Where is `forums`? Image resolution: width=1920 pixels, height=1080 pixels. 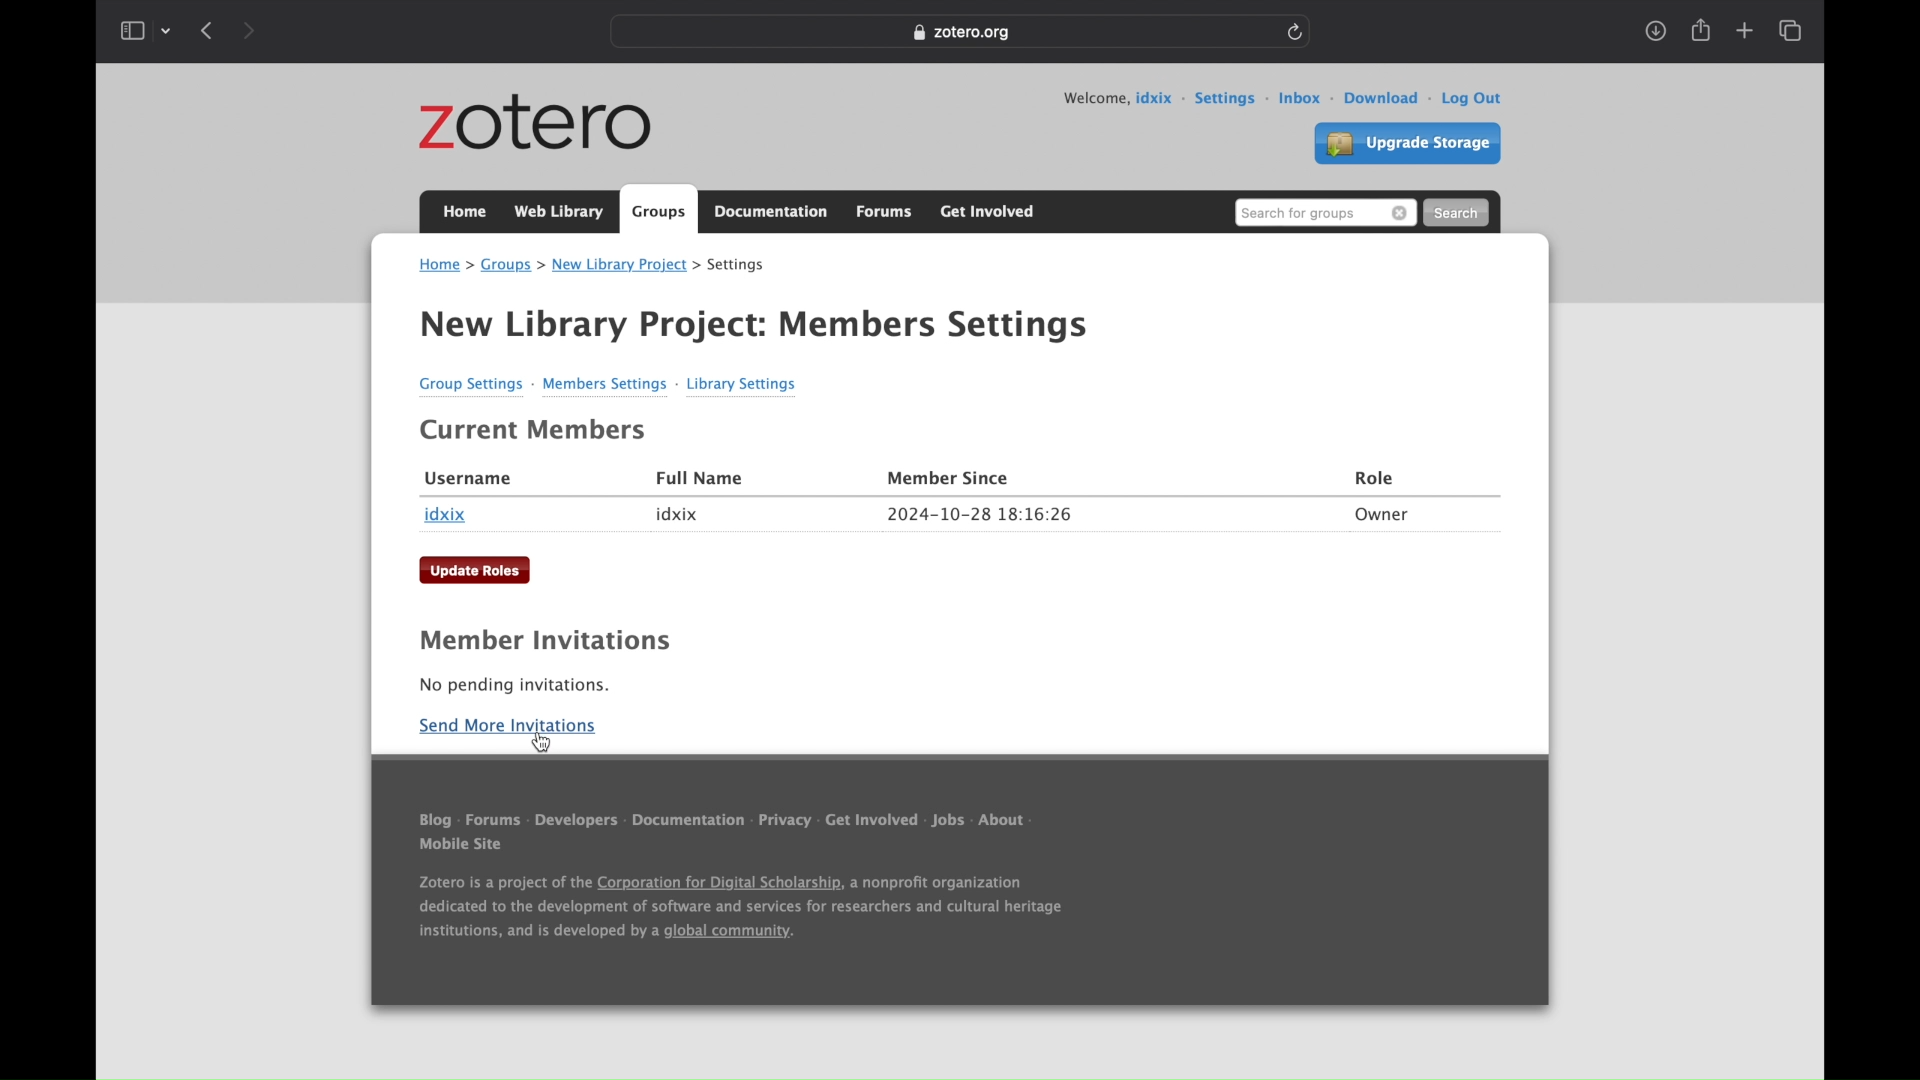 forums is located at coordinates (888, 211).